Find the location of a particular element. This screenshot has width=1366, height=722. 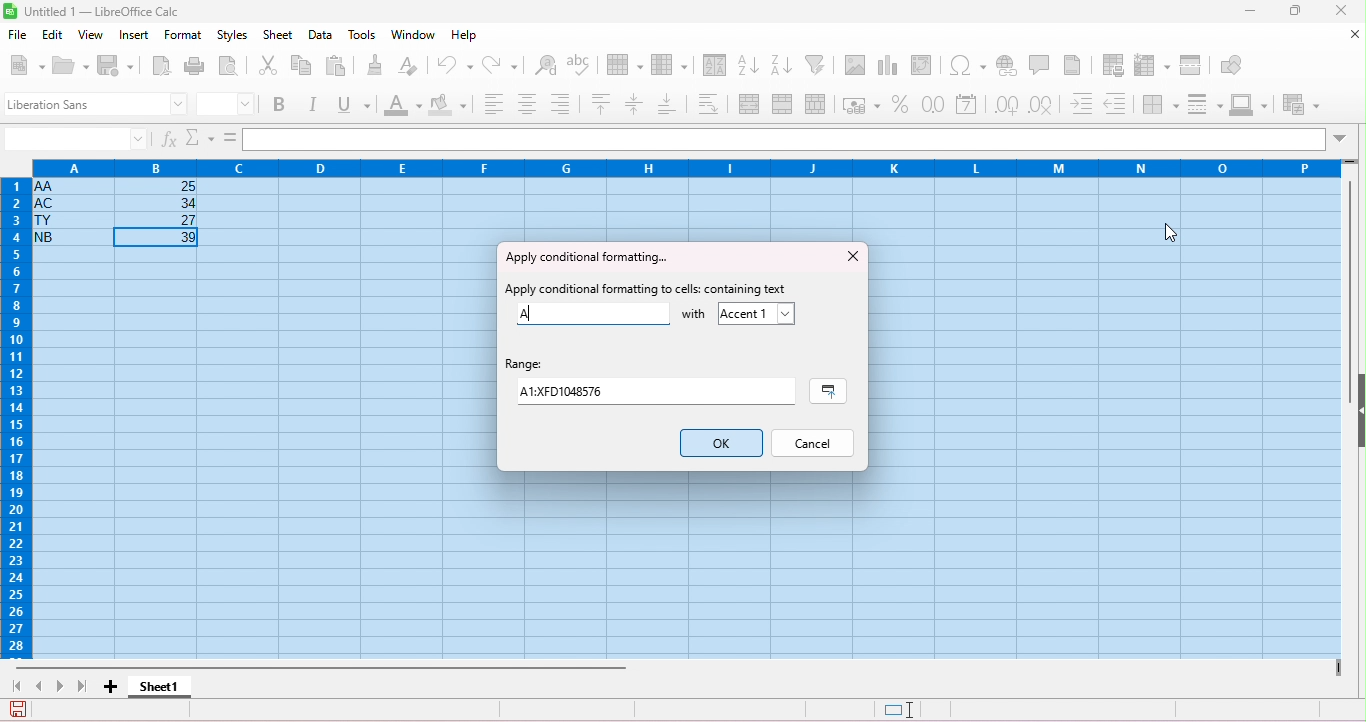

insert image is located at coordinates (855, 65).